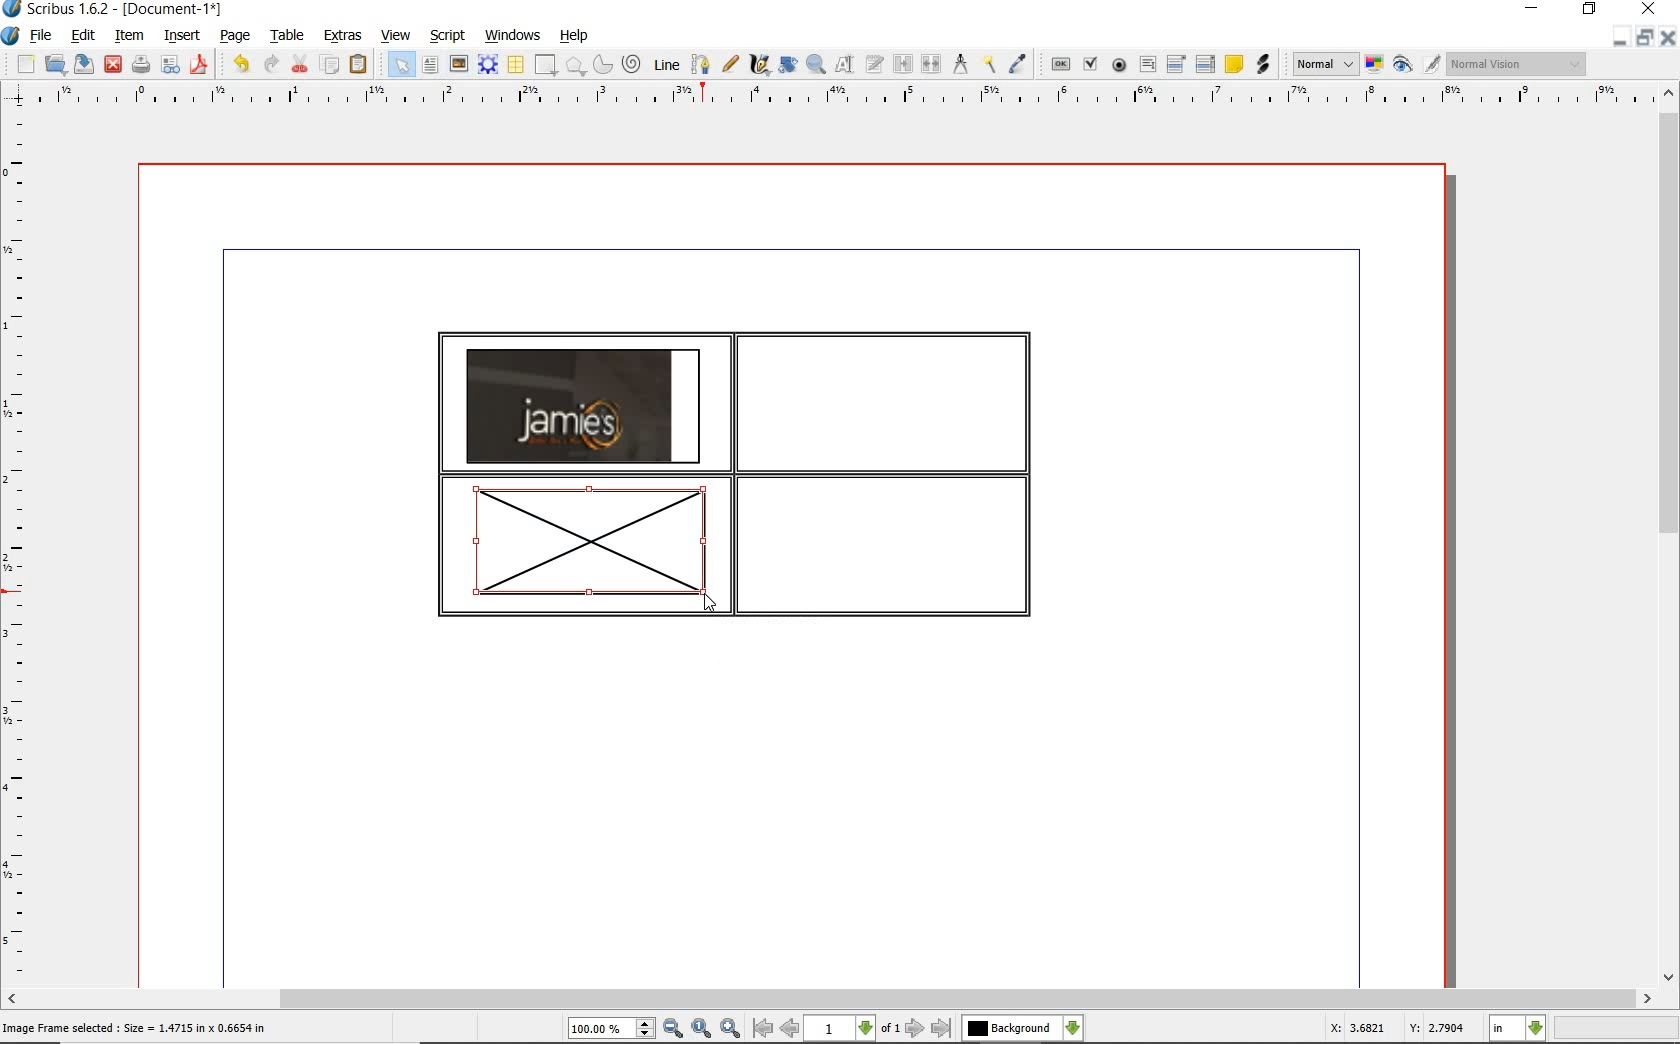 This screenshot has height=1044, width=1680. Describe the element at coordinates (633, 65) in the screenshot. I see `spiral` at that location.